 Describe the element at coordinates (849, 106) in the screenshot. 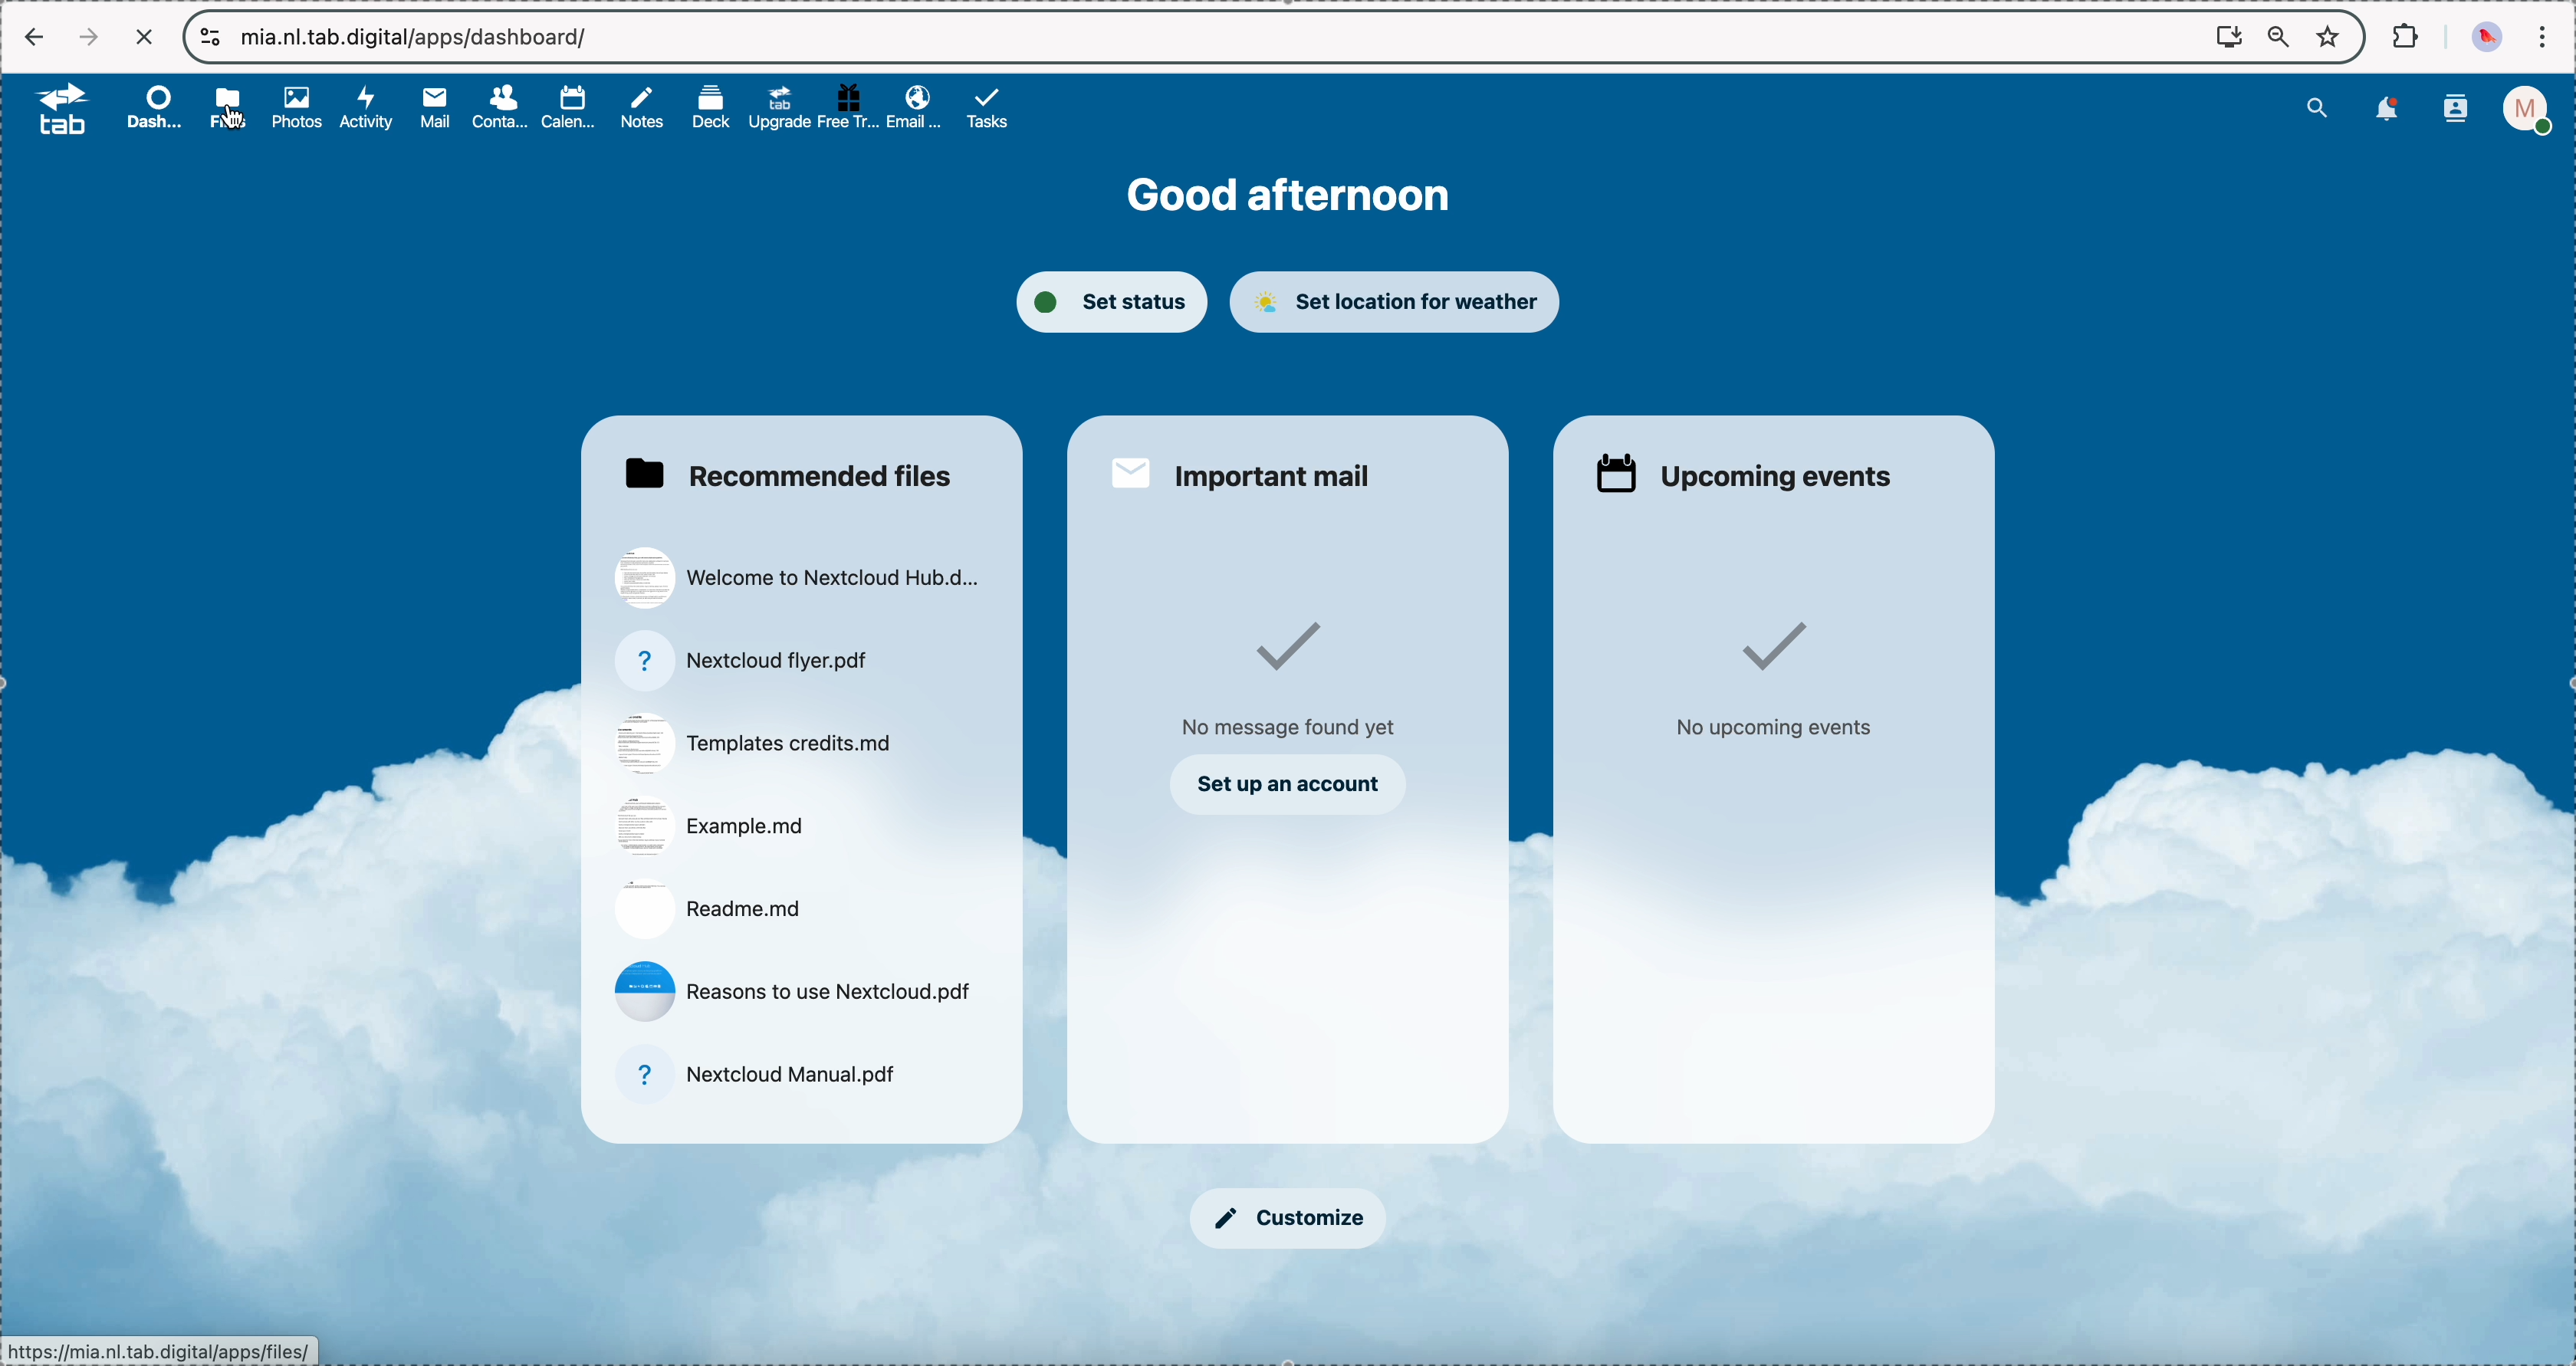

I see `free` at that location.